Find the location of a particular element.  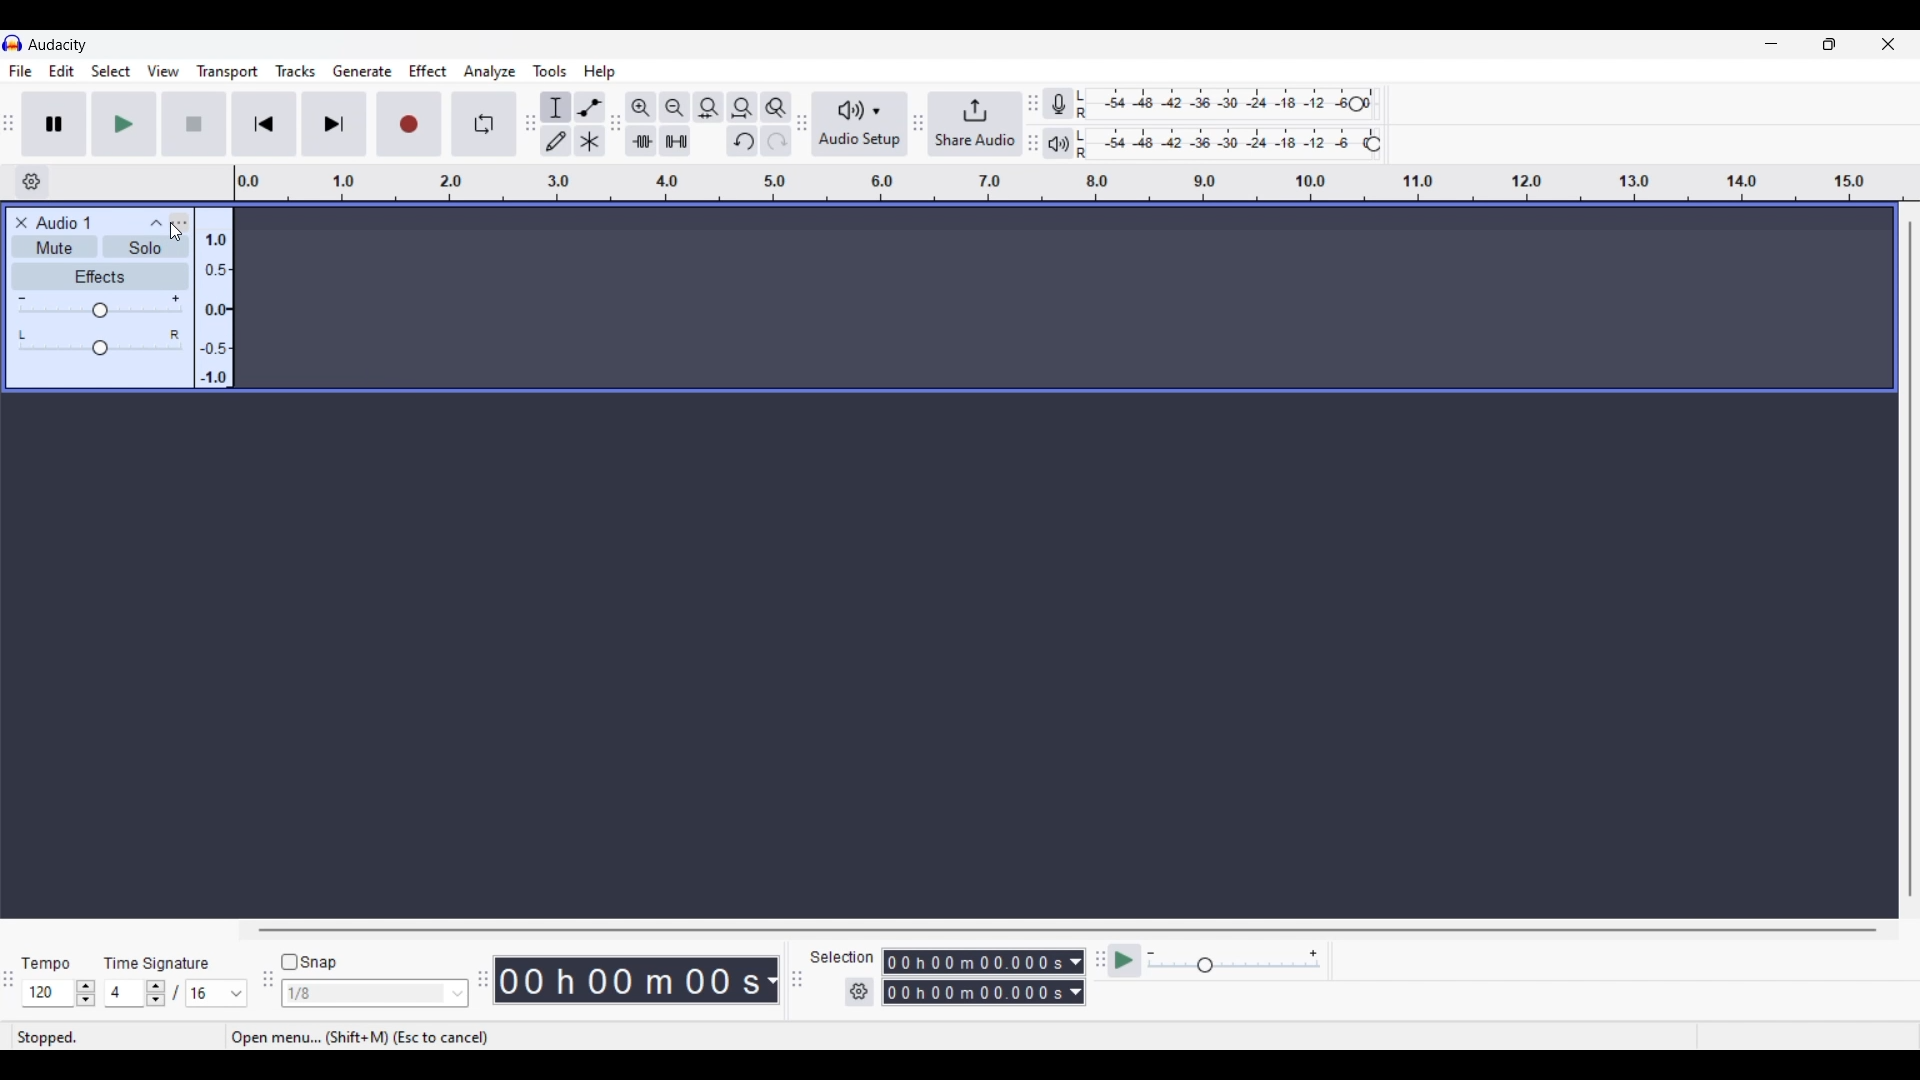

Envelop tool is located at coordinates (589, 107).